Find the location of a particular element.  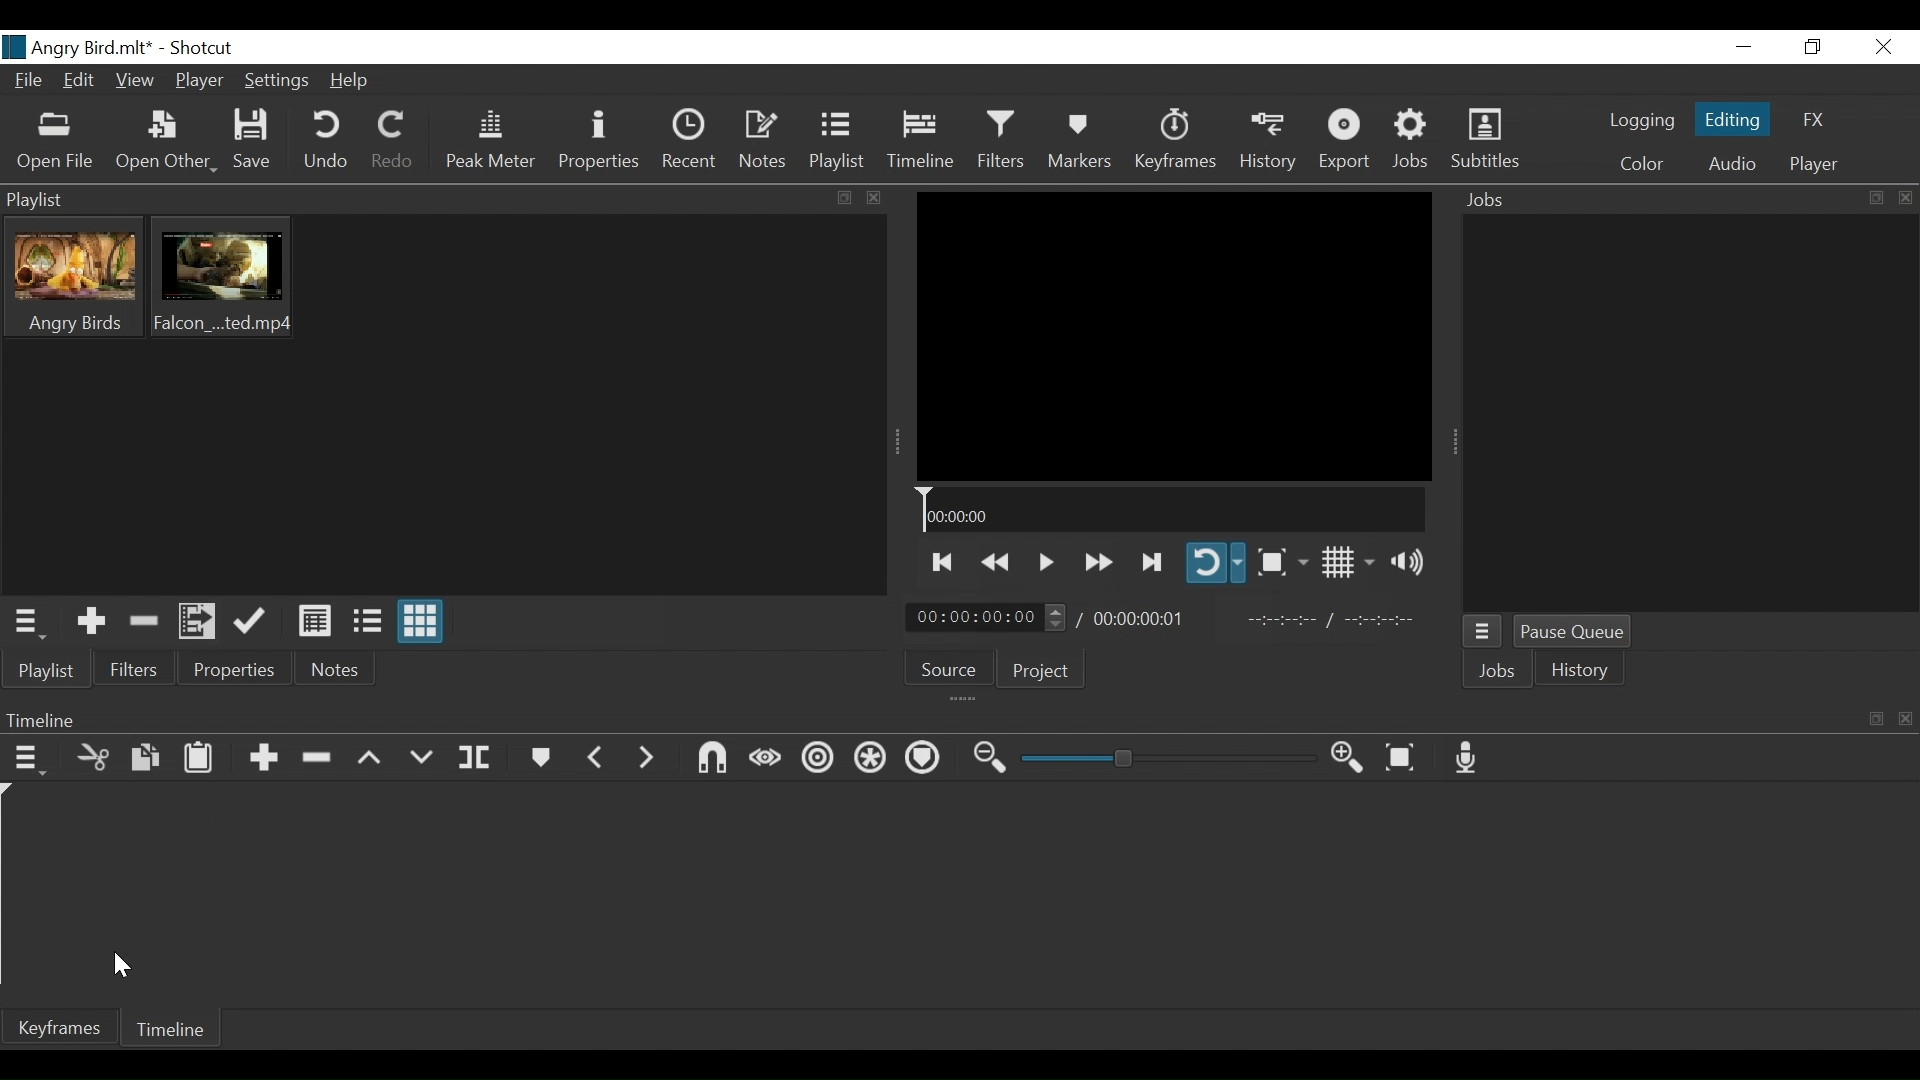

Timeline is located at coordinates (1171, 508).